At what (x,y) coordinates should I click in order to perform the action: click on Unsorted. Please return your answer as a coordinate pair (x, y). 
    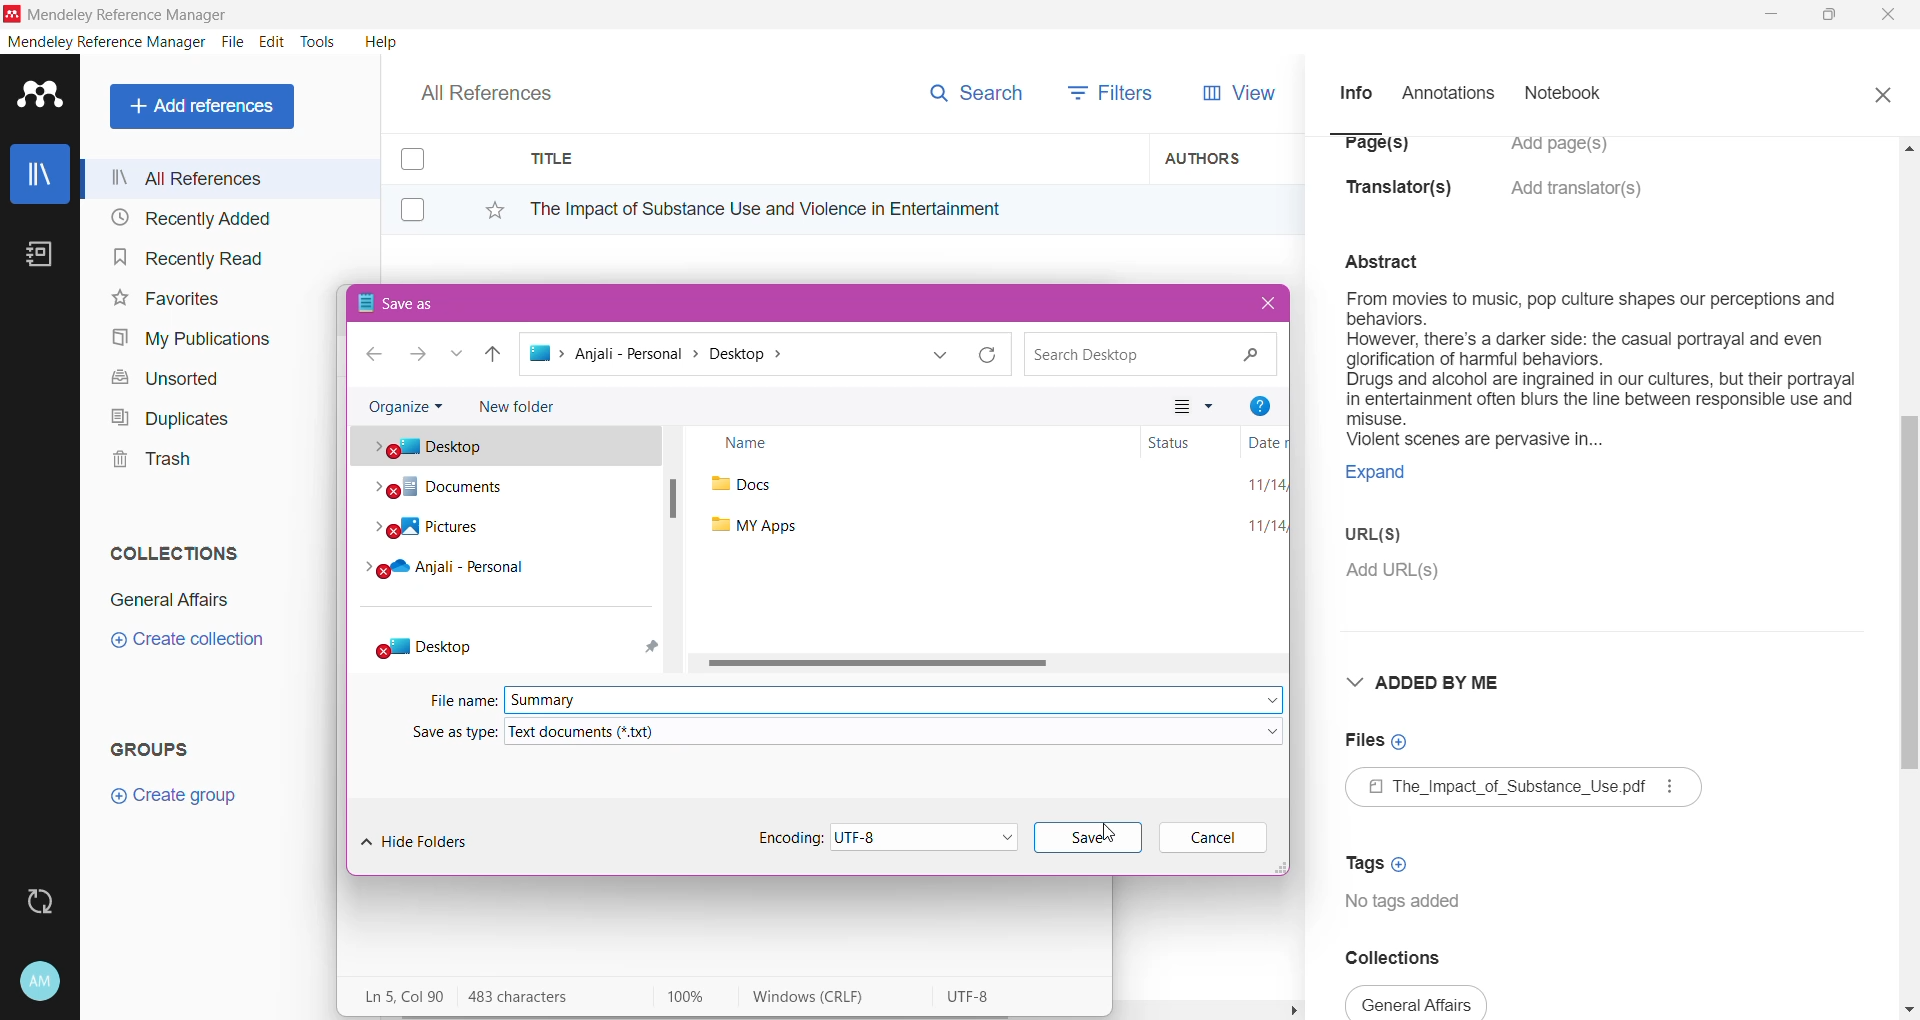
    Looking at the image, I should click on (162, 377).